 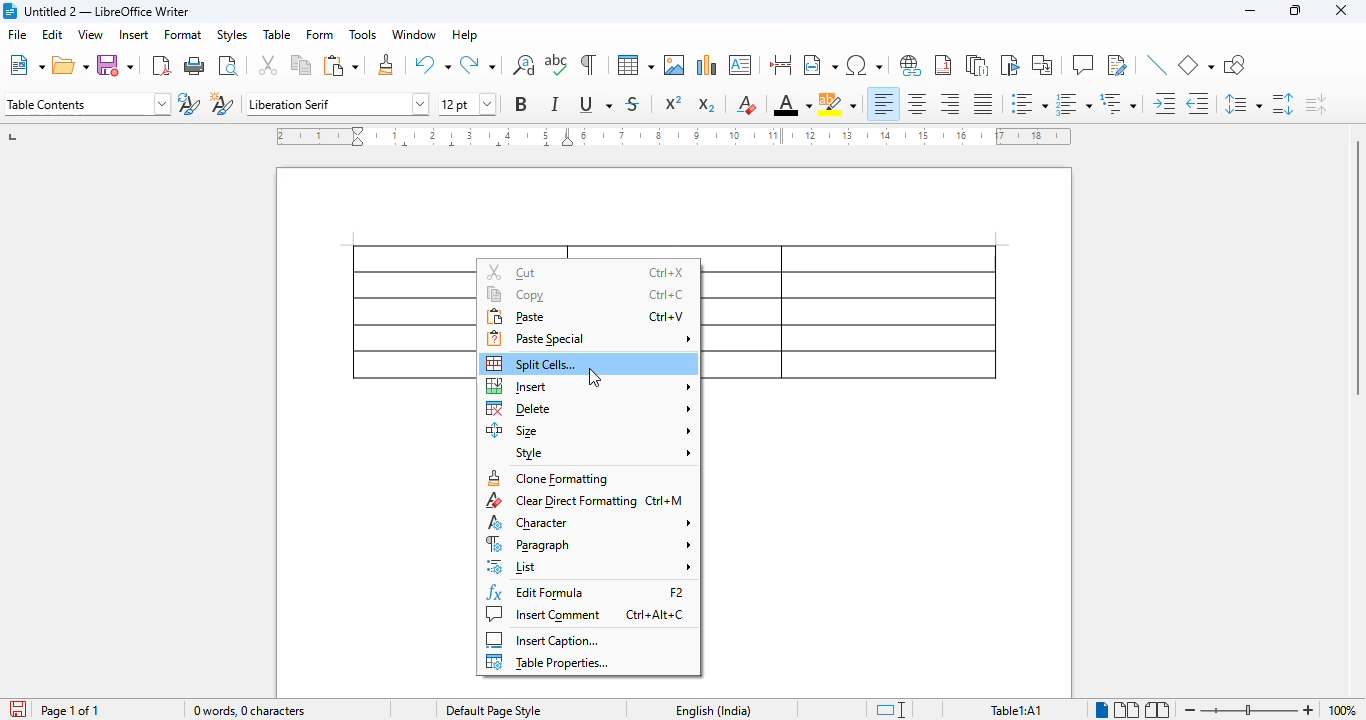 I want to click on cursor, so click(x=594, y=377).